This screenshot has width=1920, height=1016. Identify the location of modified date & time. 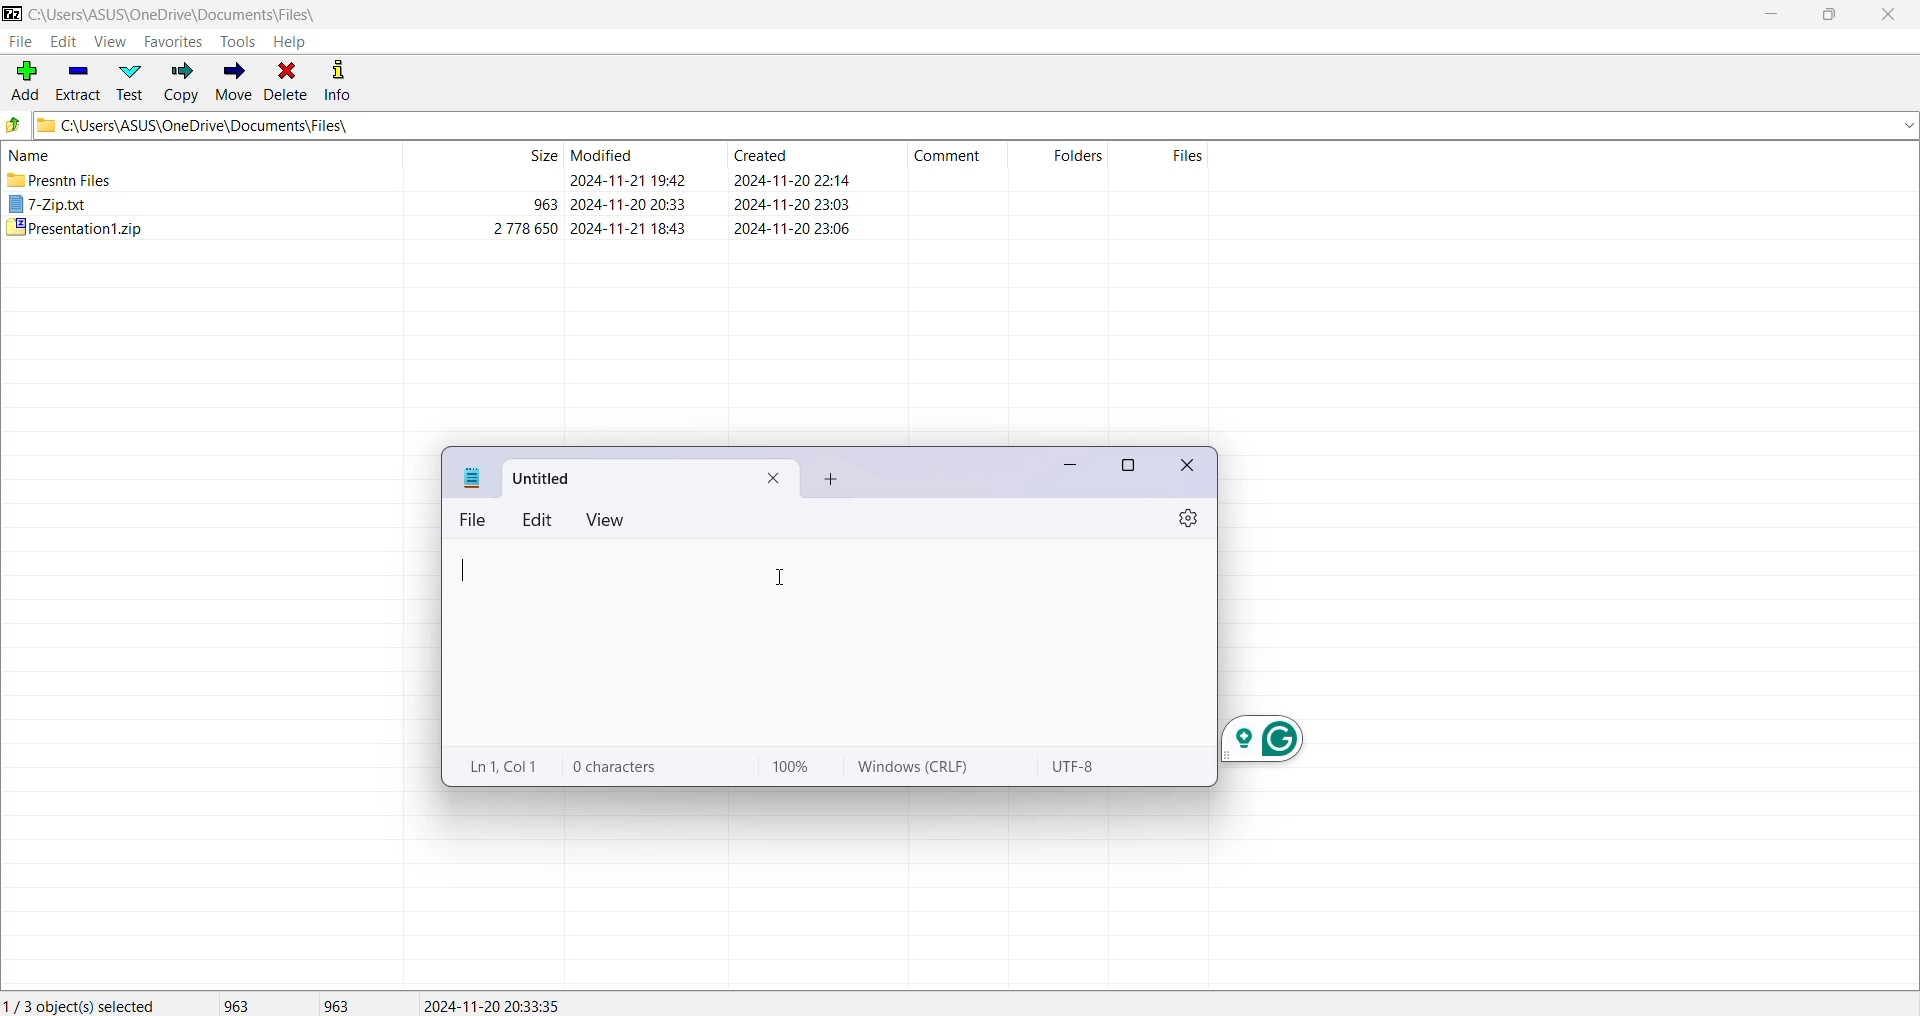
(629, 228).